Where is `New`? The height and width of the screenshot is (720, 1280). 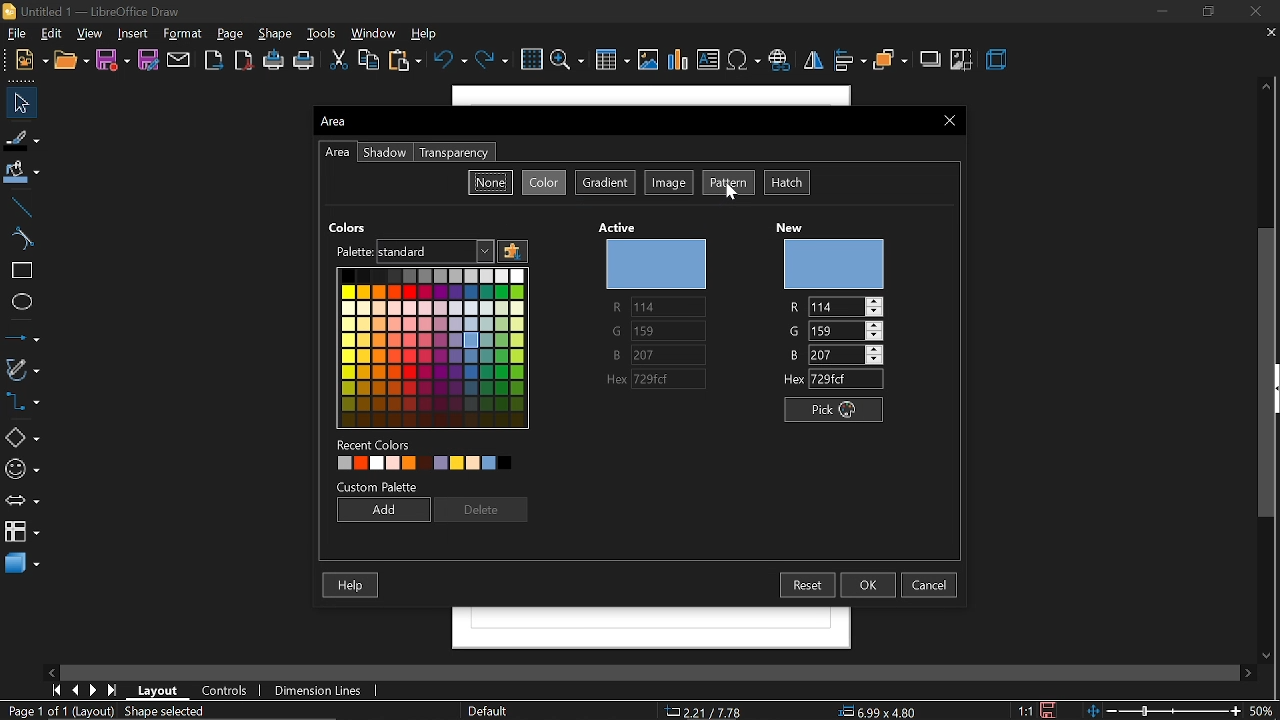
New is located at coordinates (787, 222).